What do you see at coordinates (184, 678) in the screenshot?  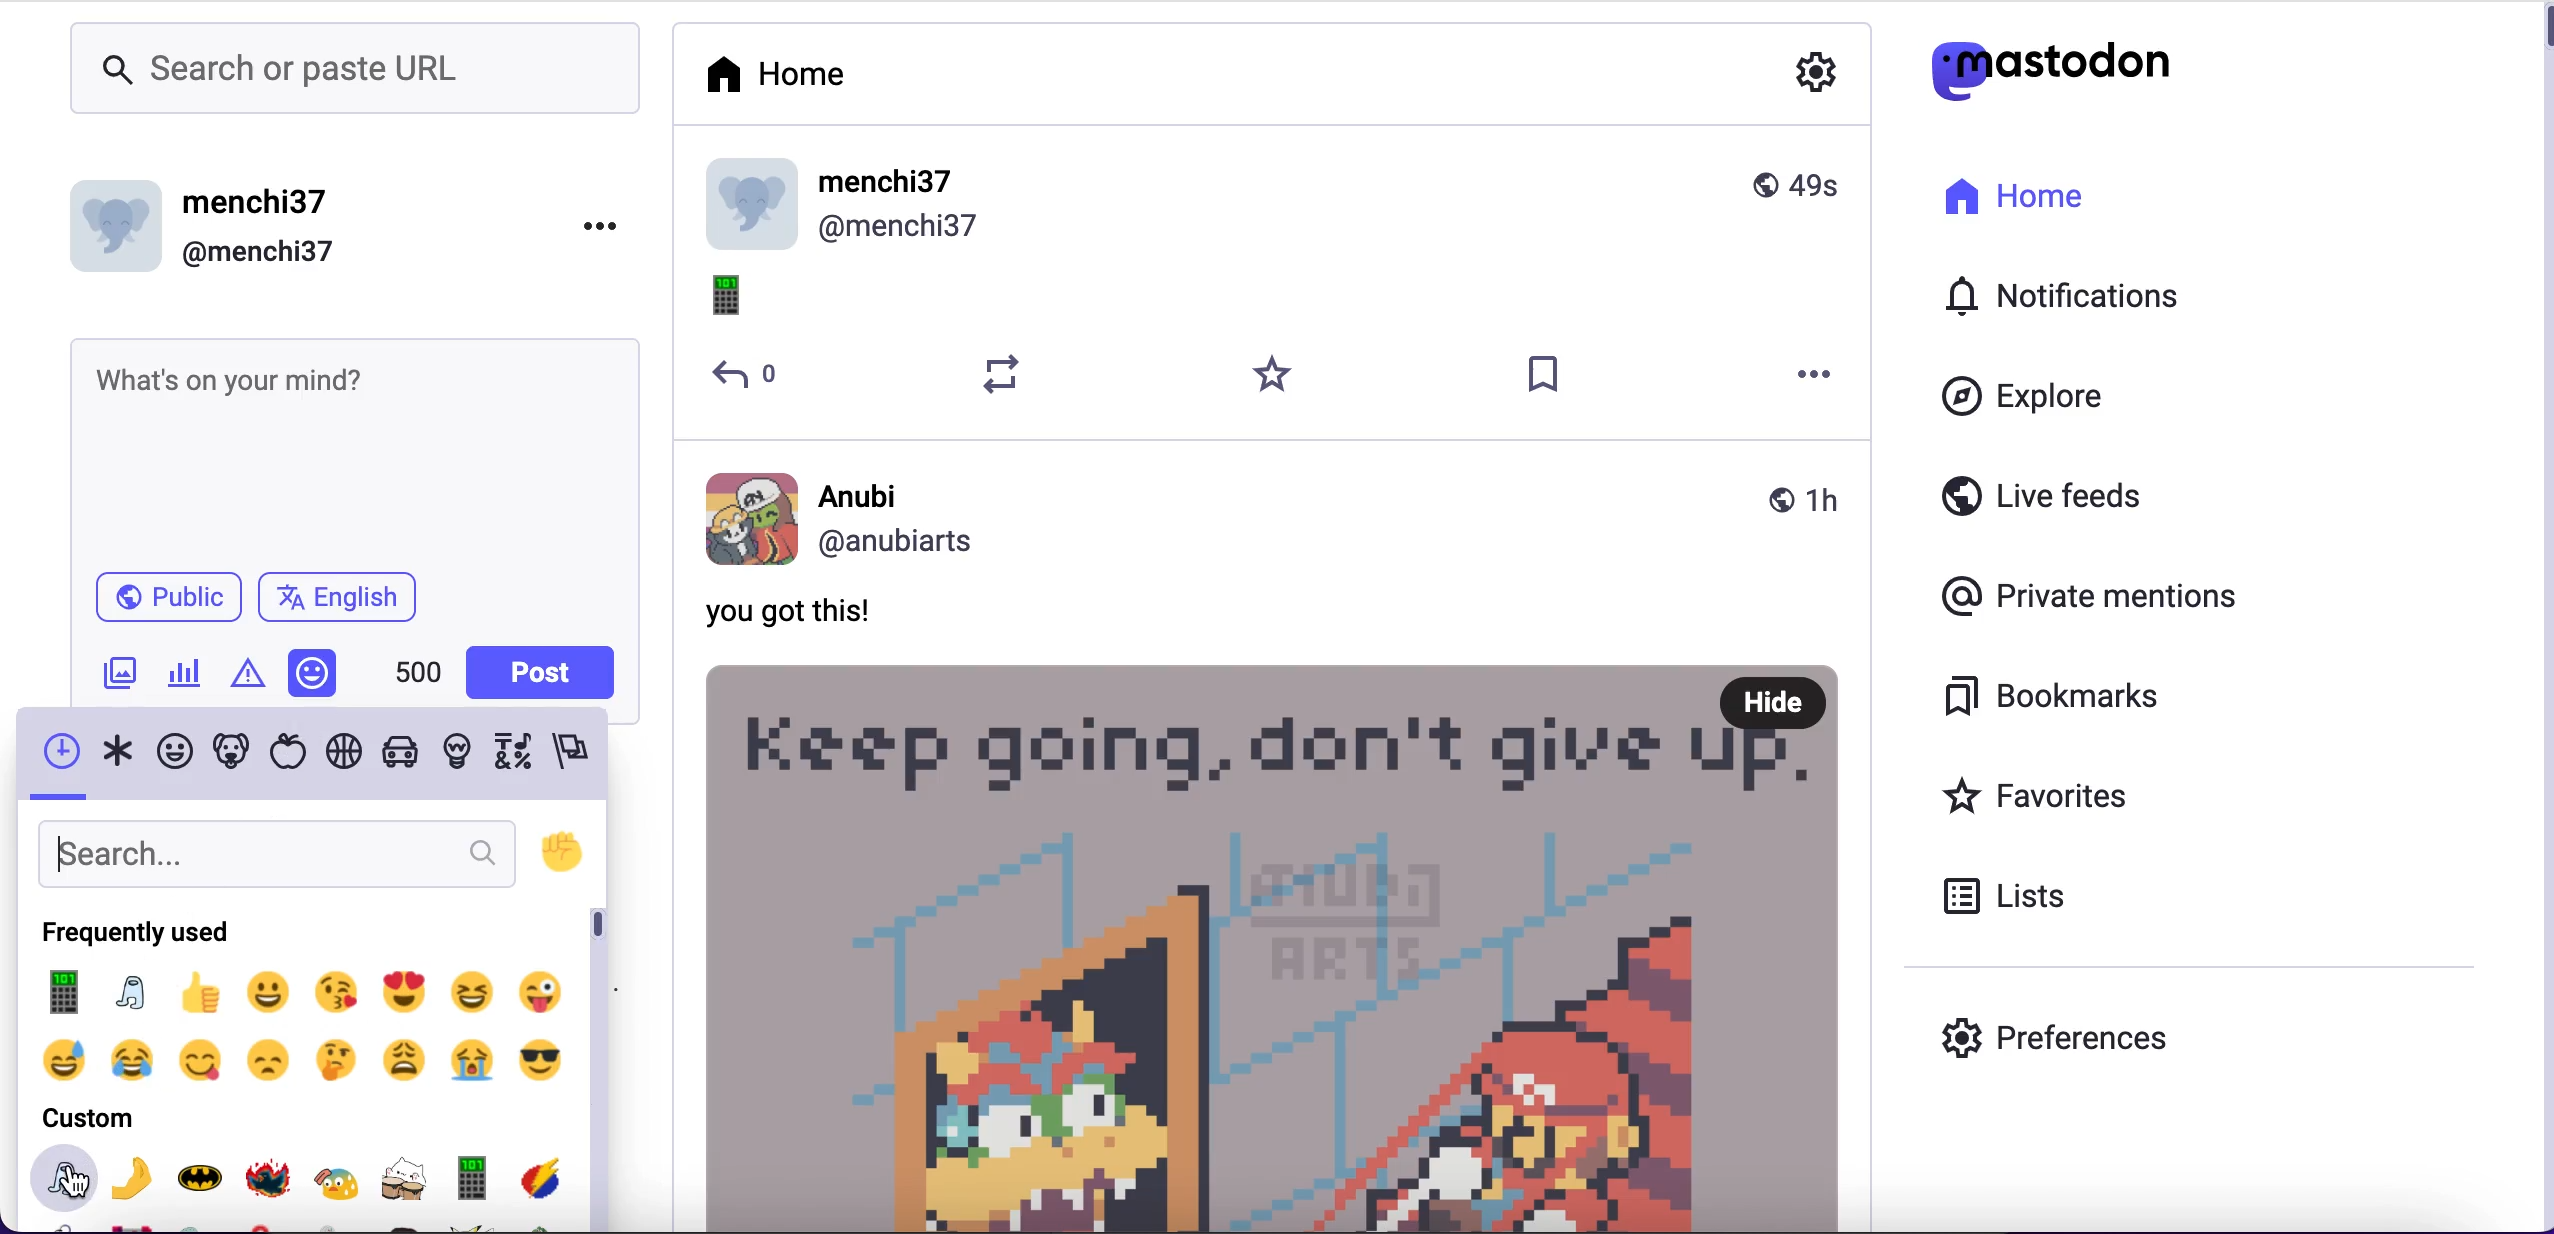 I see `add poll` at bounding box center [184, 678].